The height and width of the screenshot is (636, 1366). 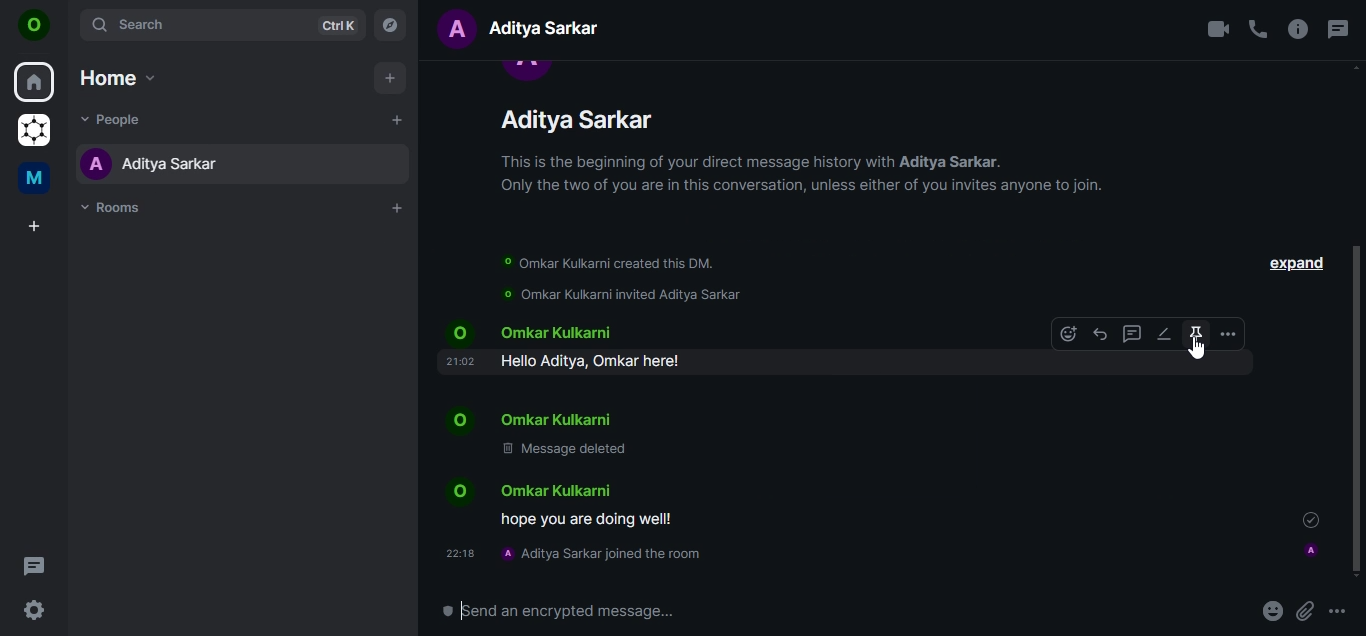 I want to click on create a  space, so click(x=32, y=227).